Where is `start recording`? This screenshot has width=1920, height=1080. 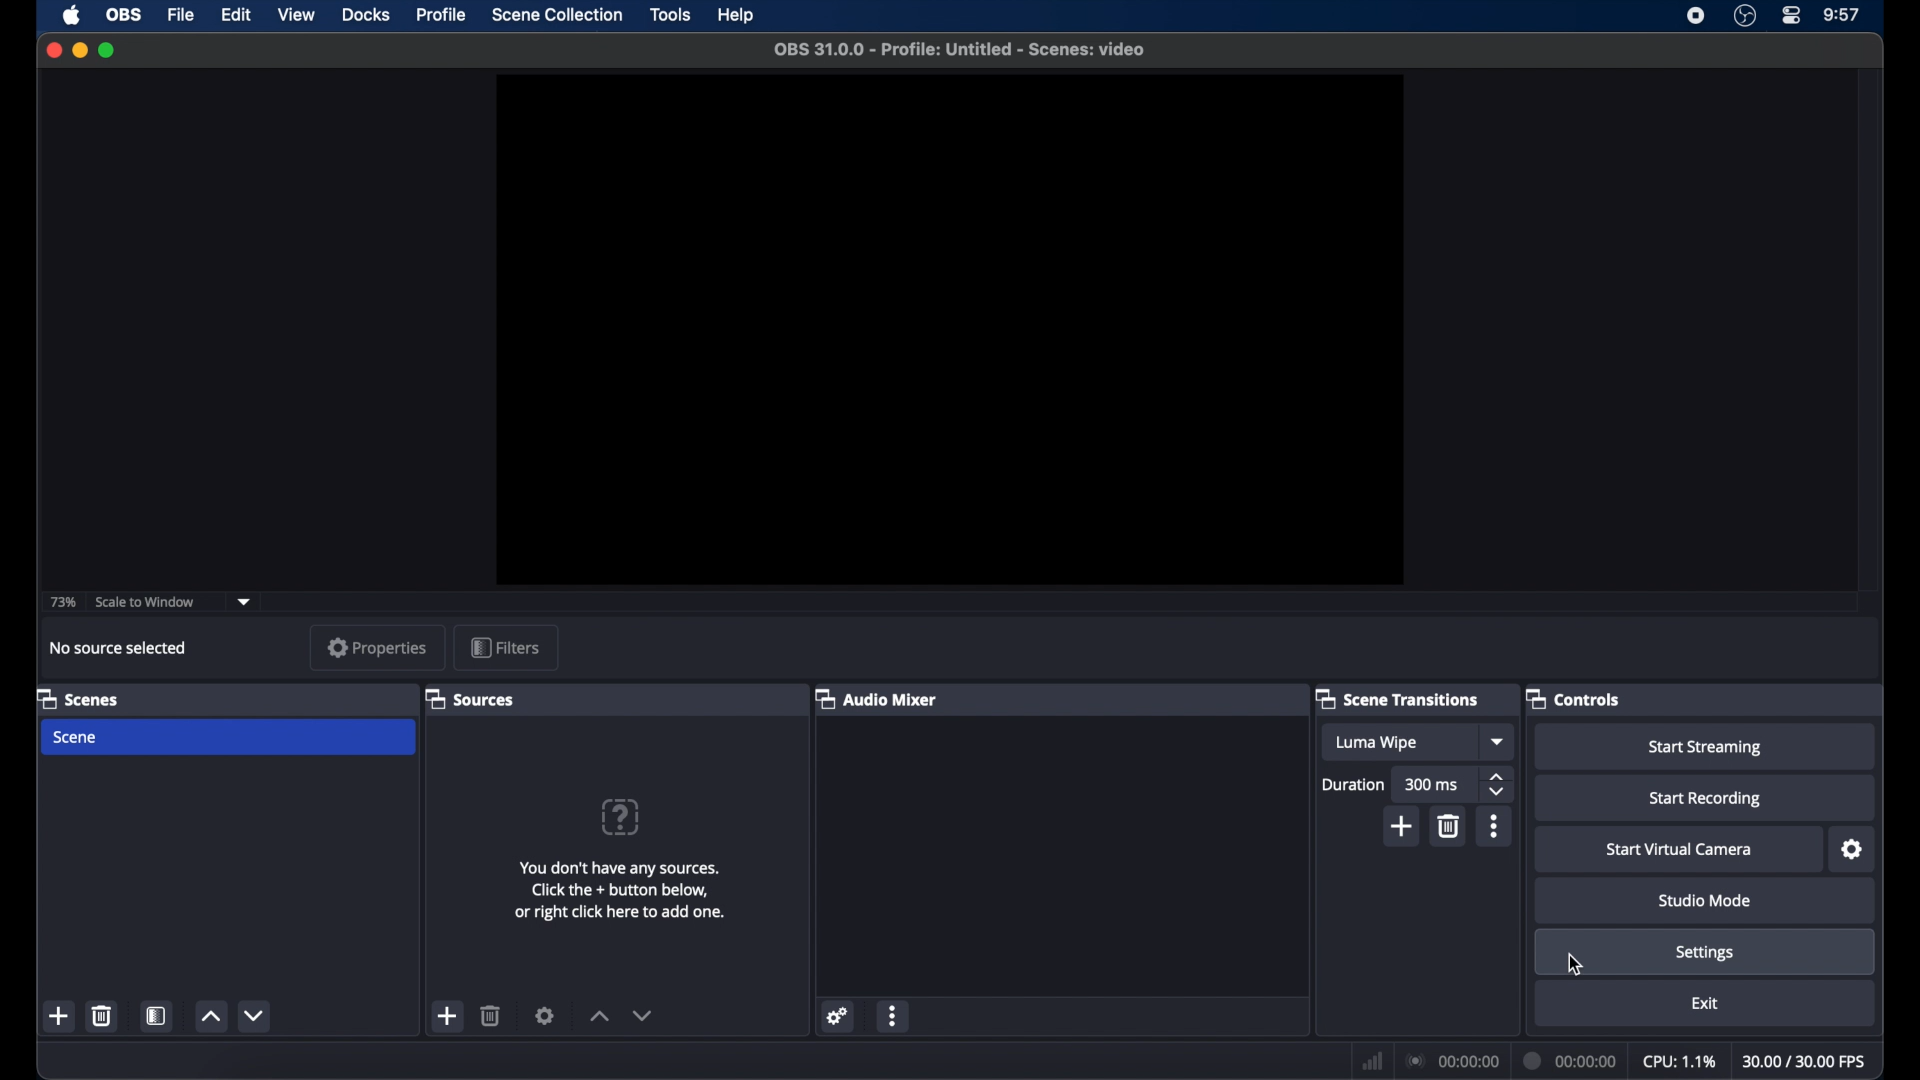
start recording is located at coordinates (1706, 799).